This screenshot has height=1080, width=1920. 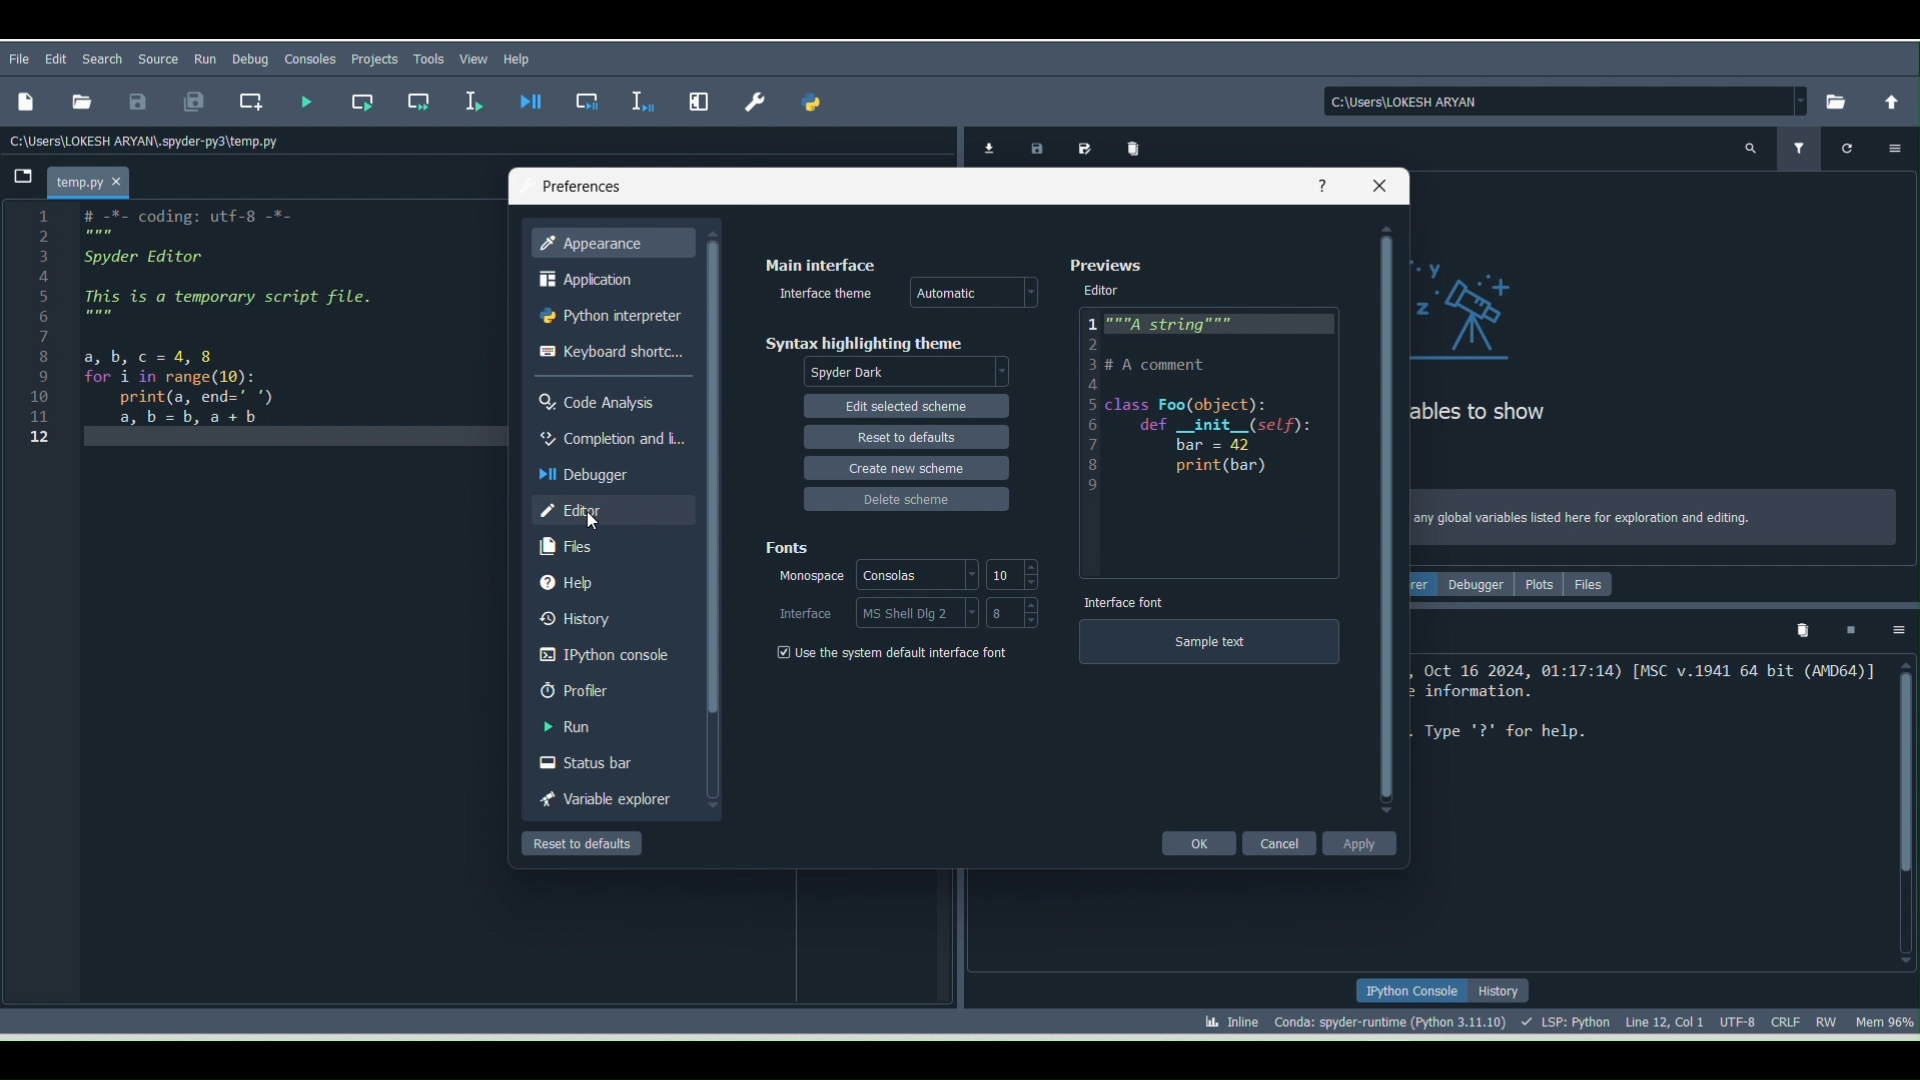 I want to click on Keyboard shortcuts, so click(x=610, y=355).